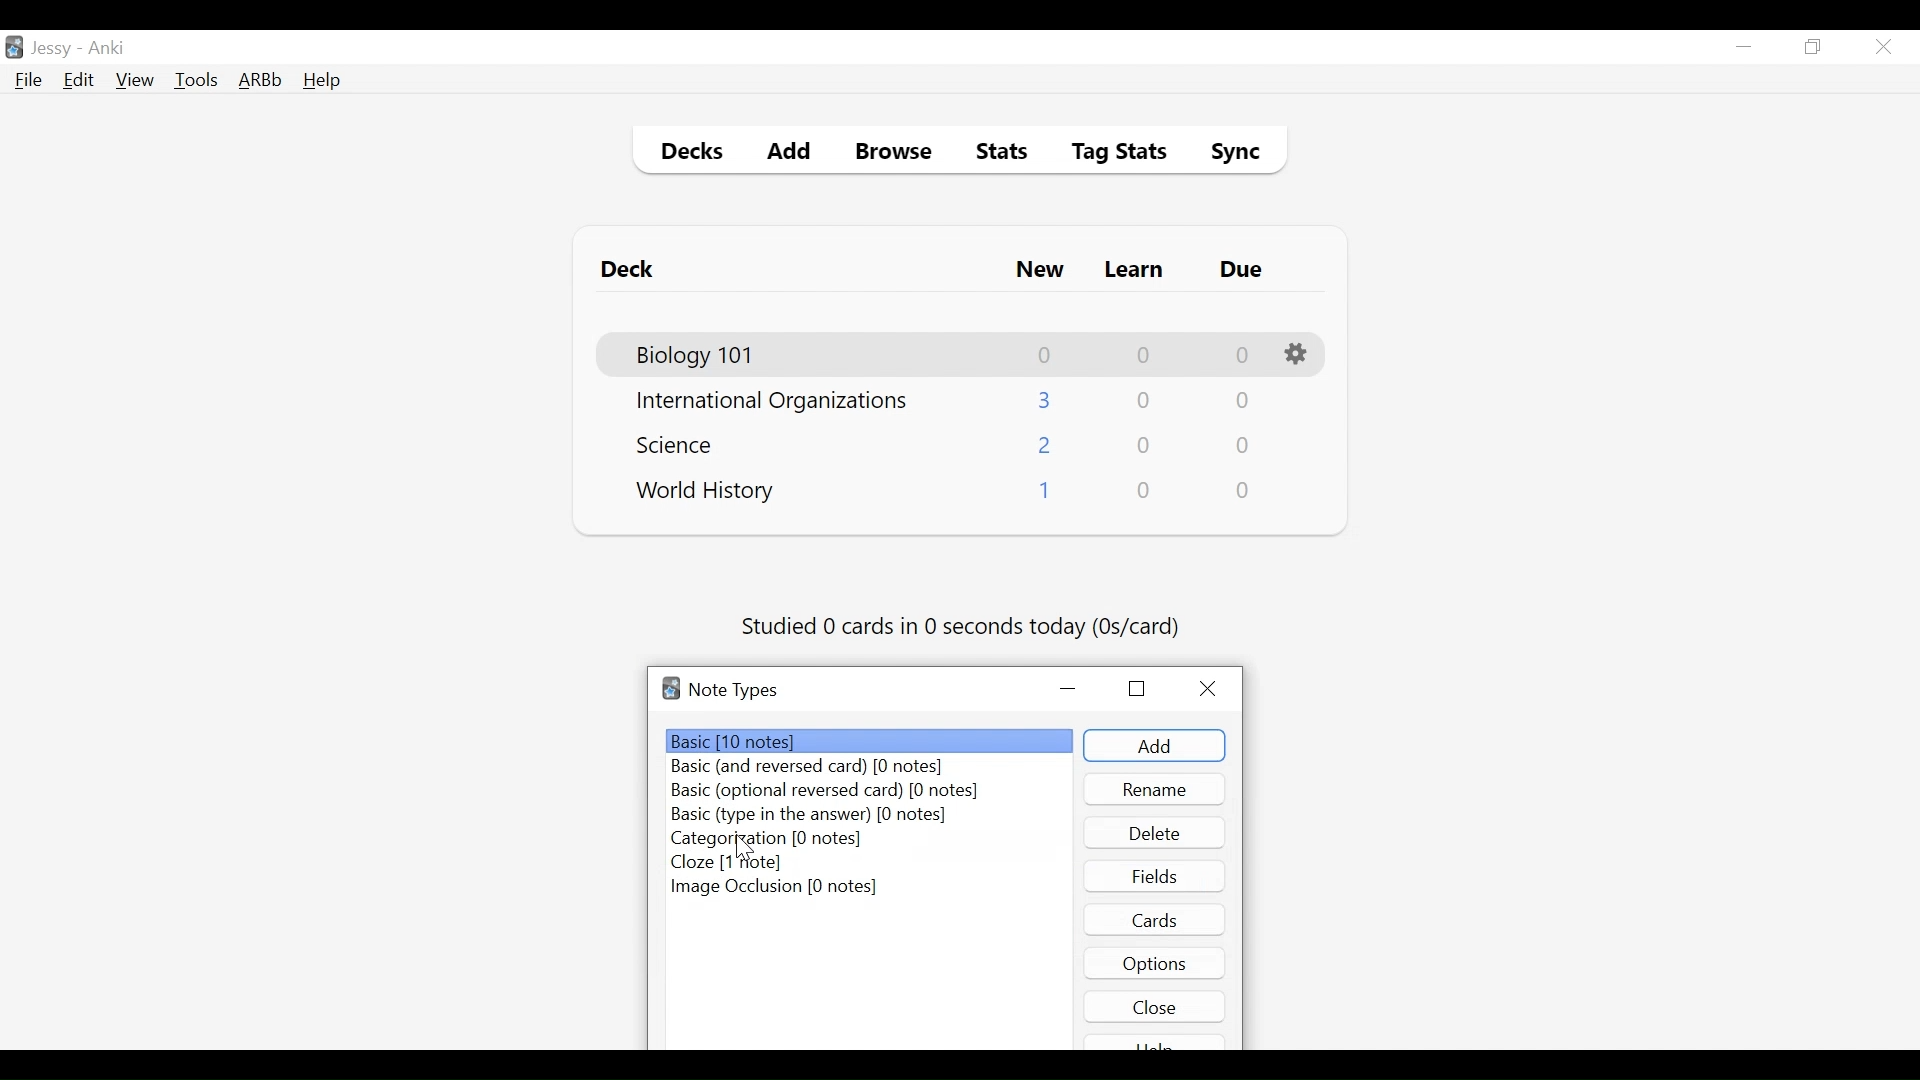  What do you see at coordinates (772, 402) in the screenshot?
I see `Deck Name` at bounding box center [772, 402].